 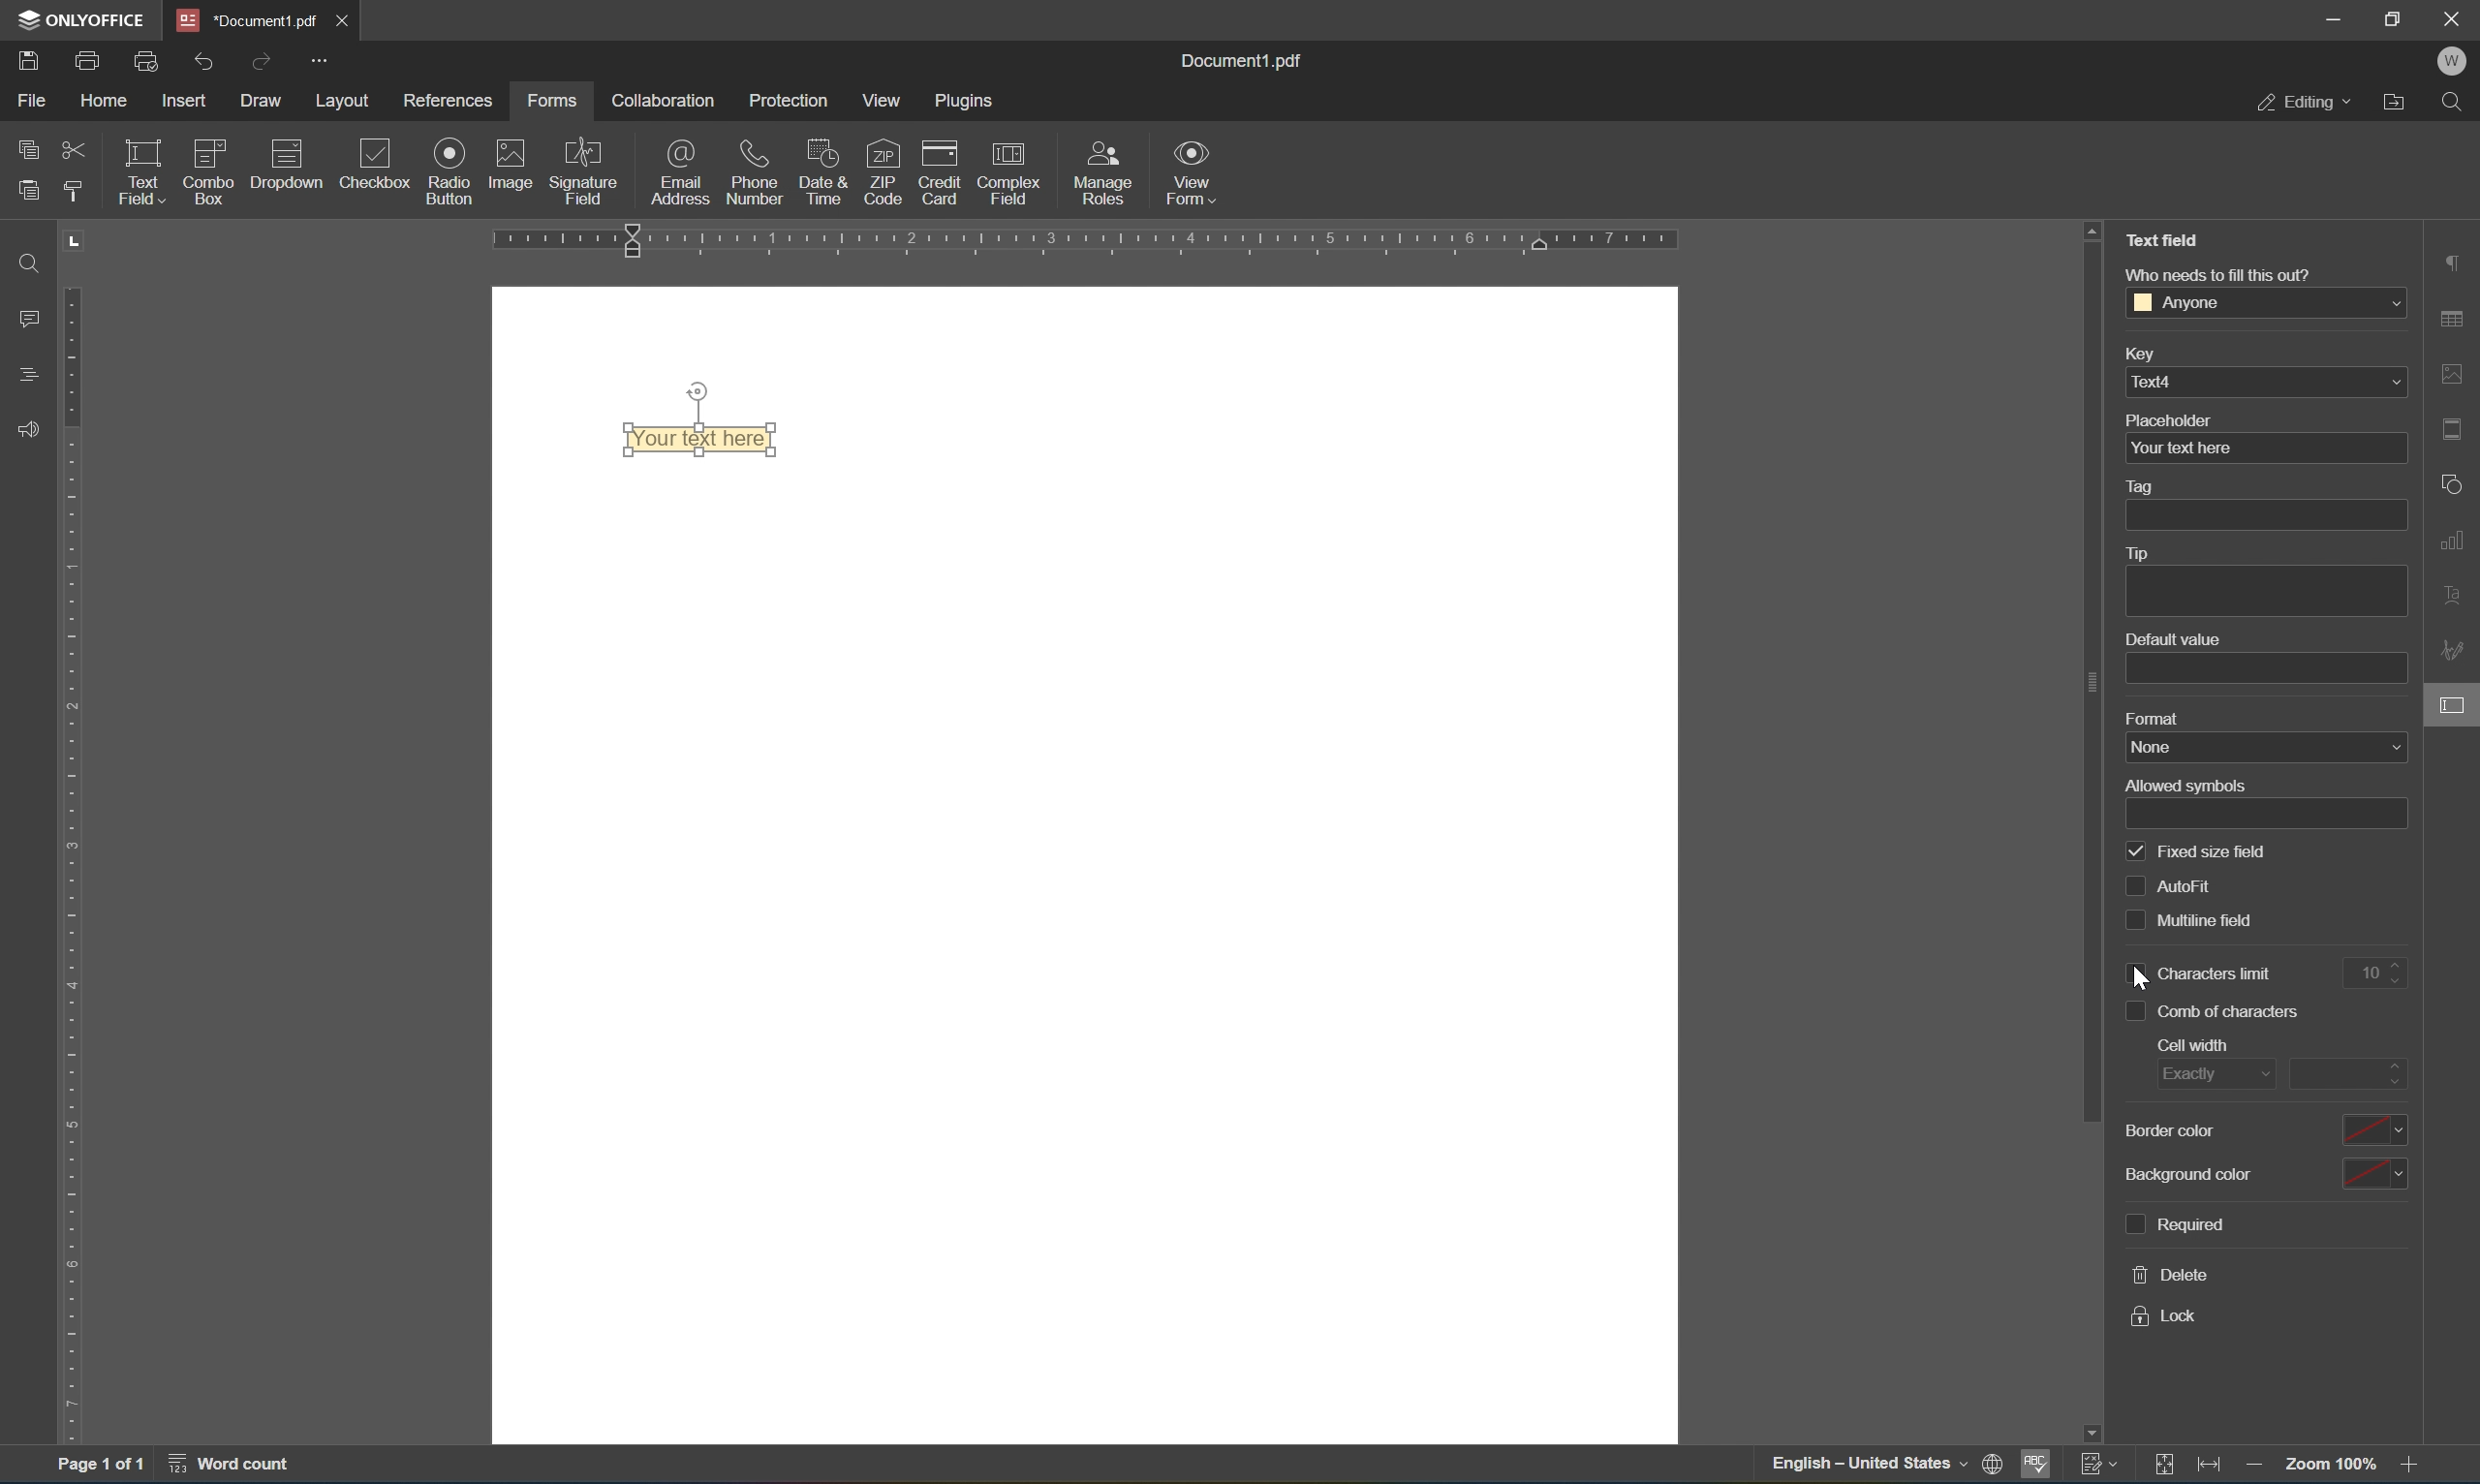 What do you see at coordinates (2414, 1466) in the screenshot?
I see `zoom out` at bounding box center [2414, 1466].